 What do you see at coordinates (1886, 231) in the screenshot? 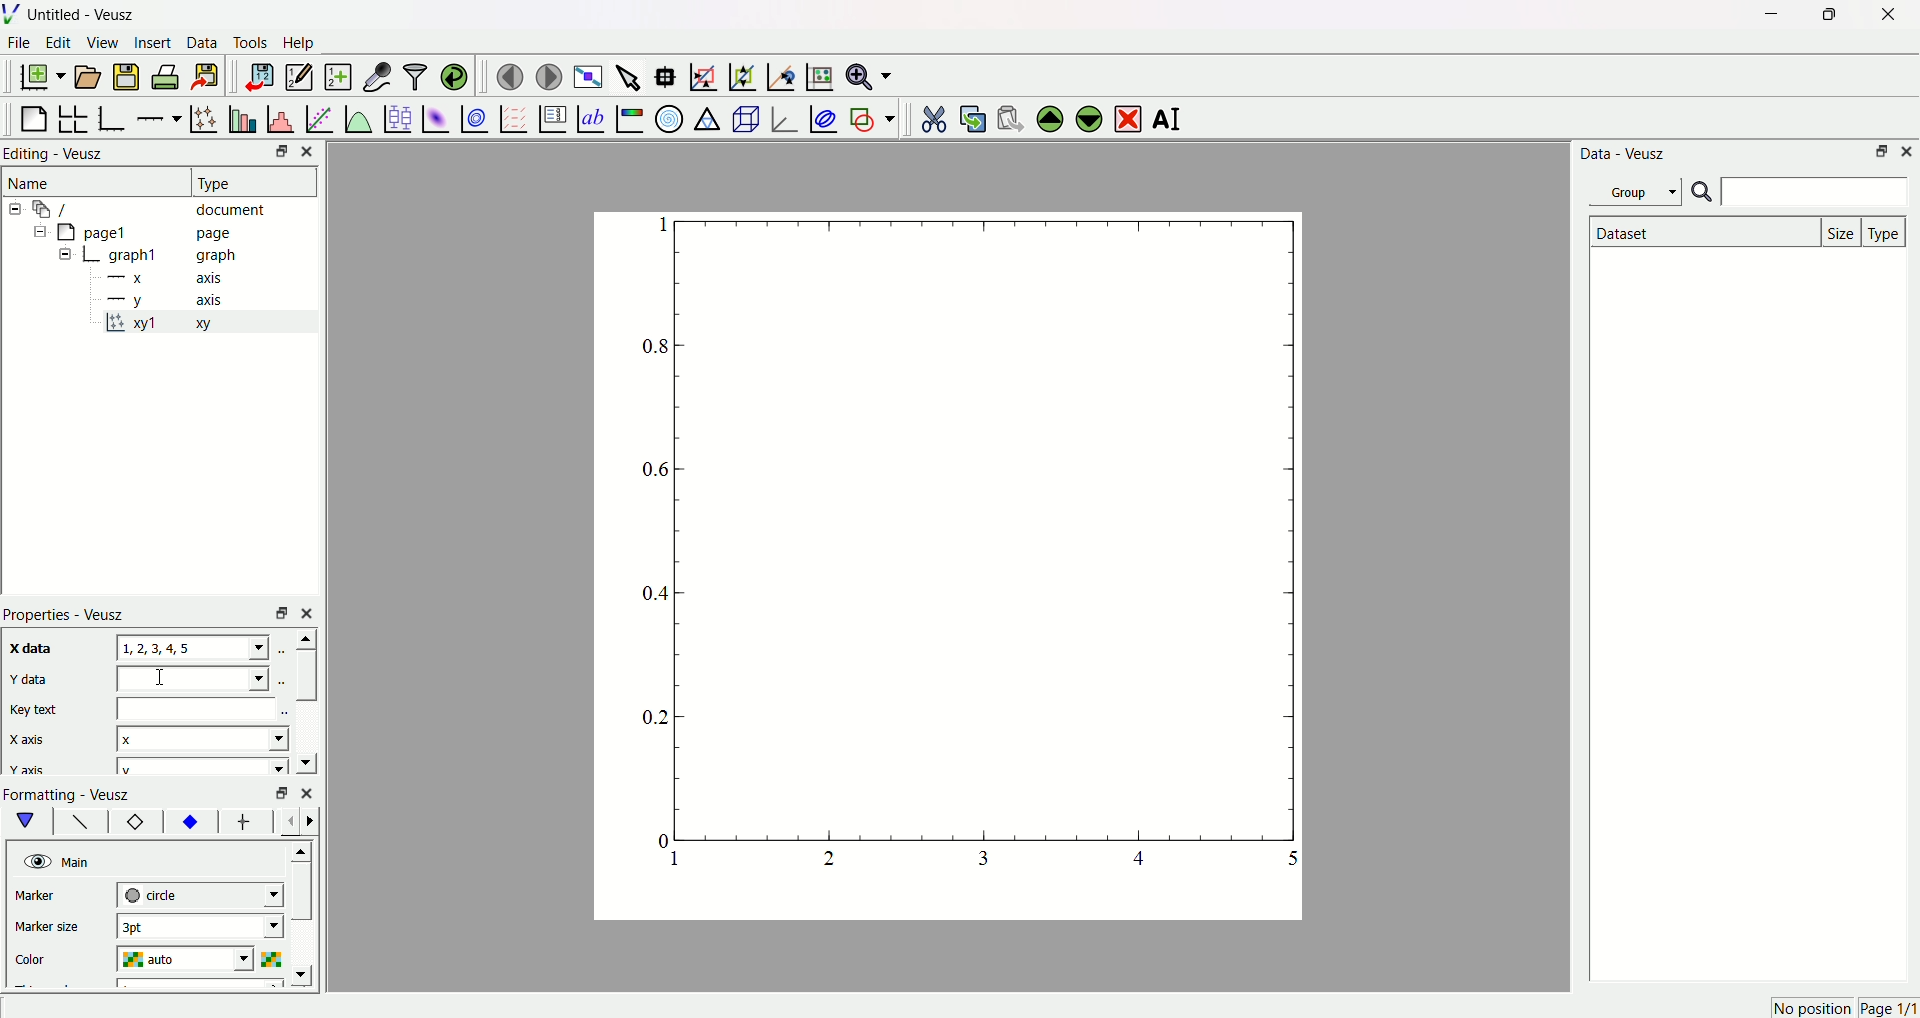
I see `Type` at bounding box center [1886, 231].